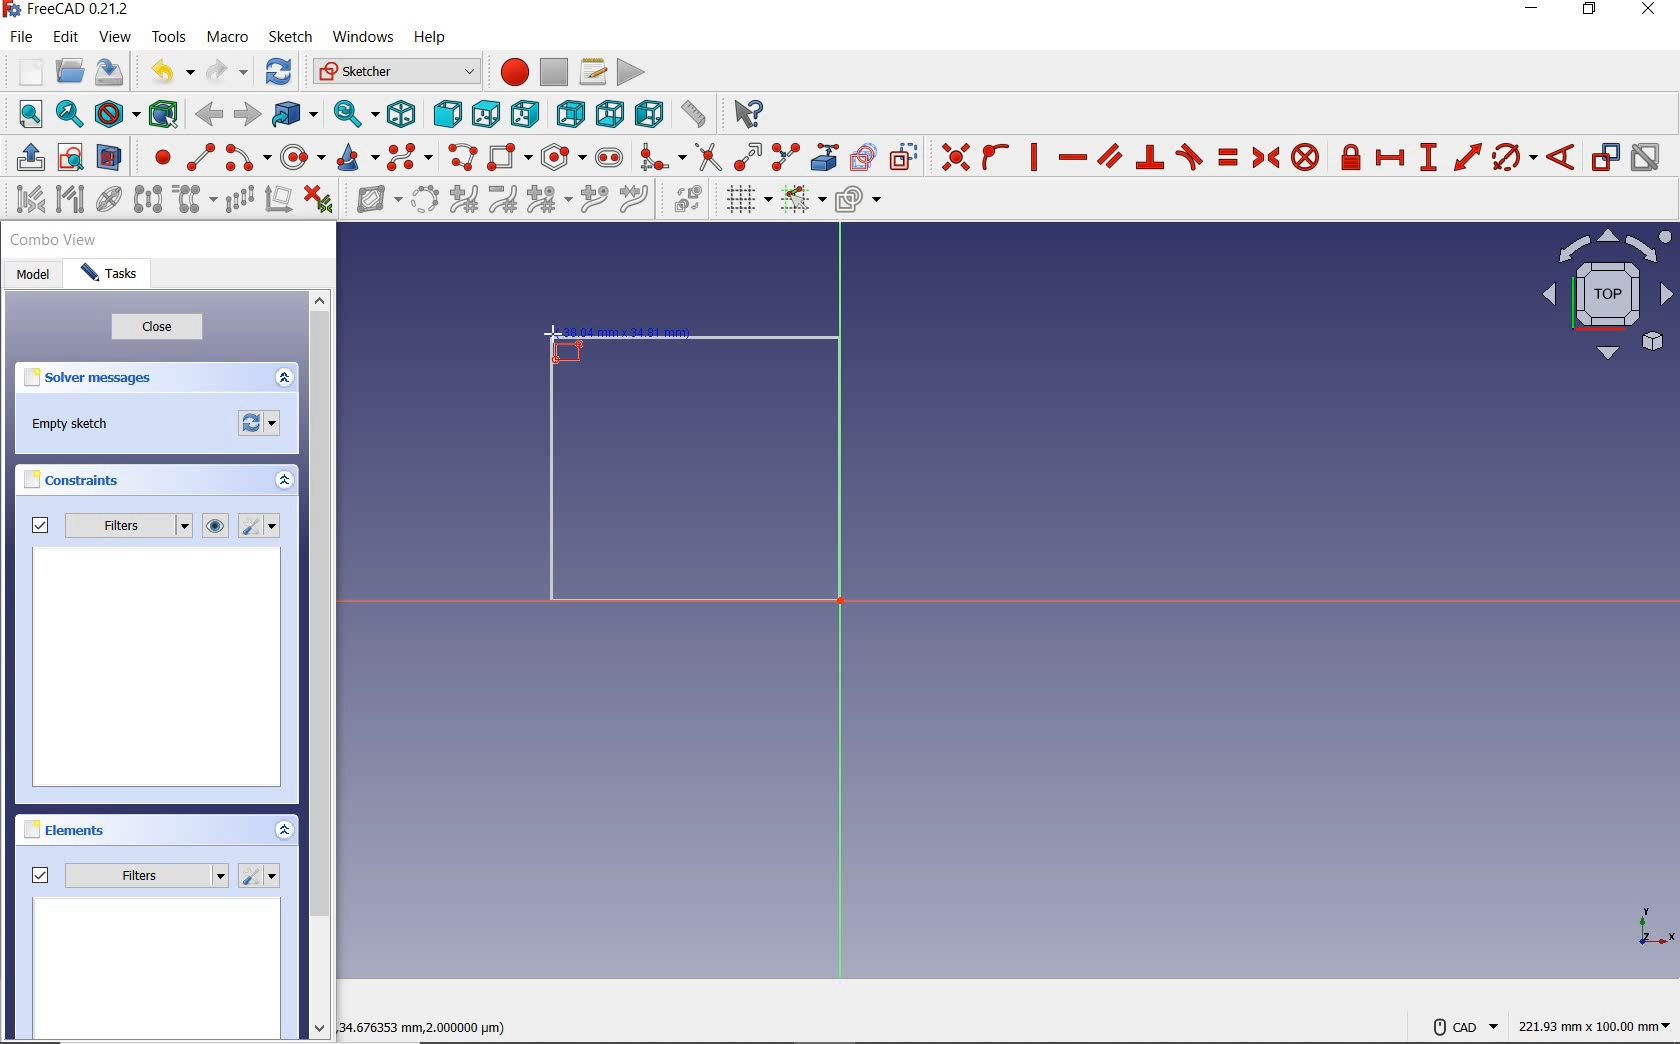  I want to click on toggle snap, so click(802, 201).